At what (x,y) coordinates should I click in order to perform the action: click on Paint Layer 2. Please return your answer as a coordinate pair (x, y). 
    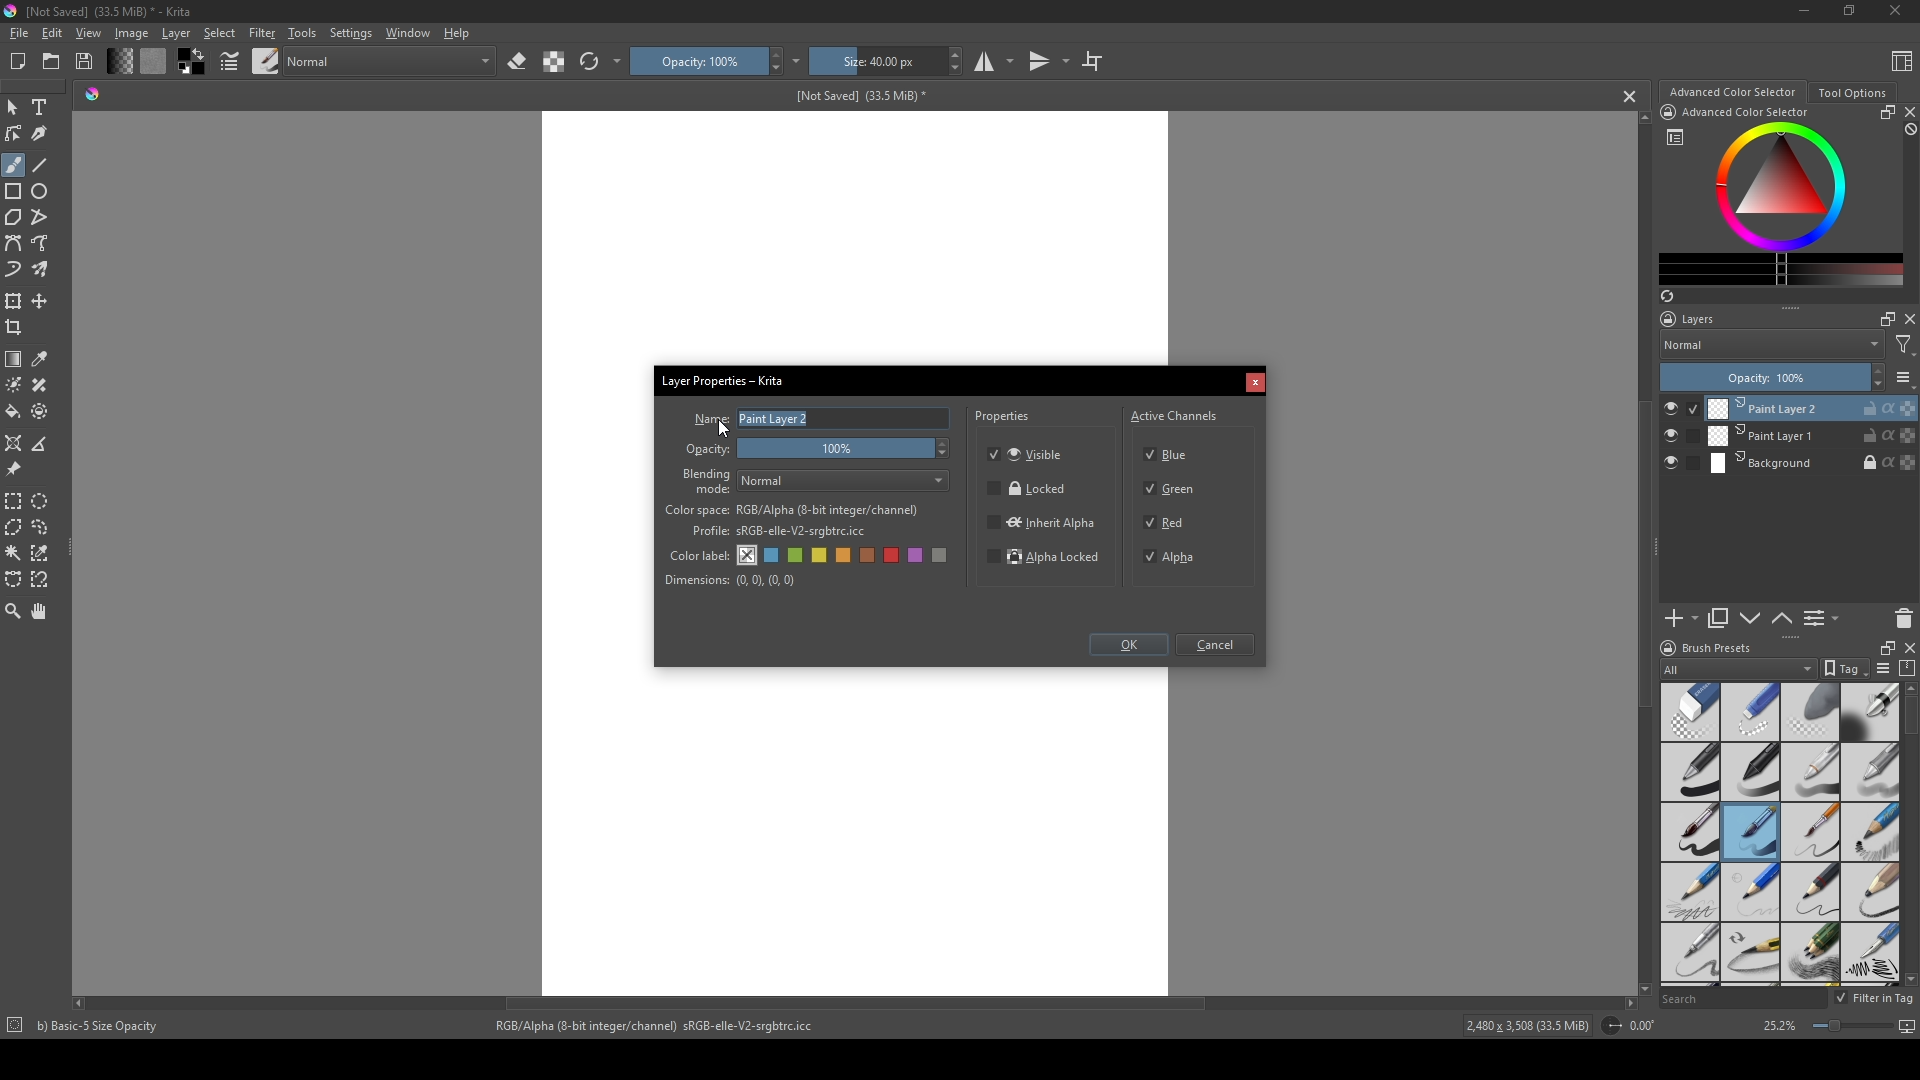
    Looking at the image, I should click on (844, 419).